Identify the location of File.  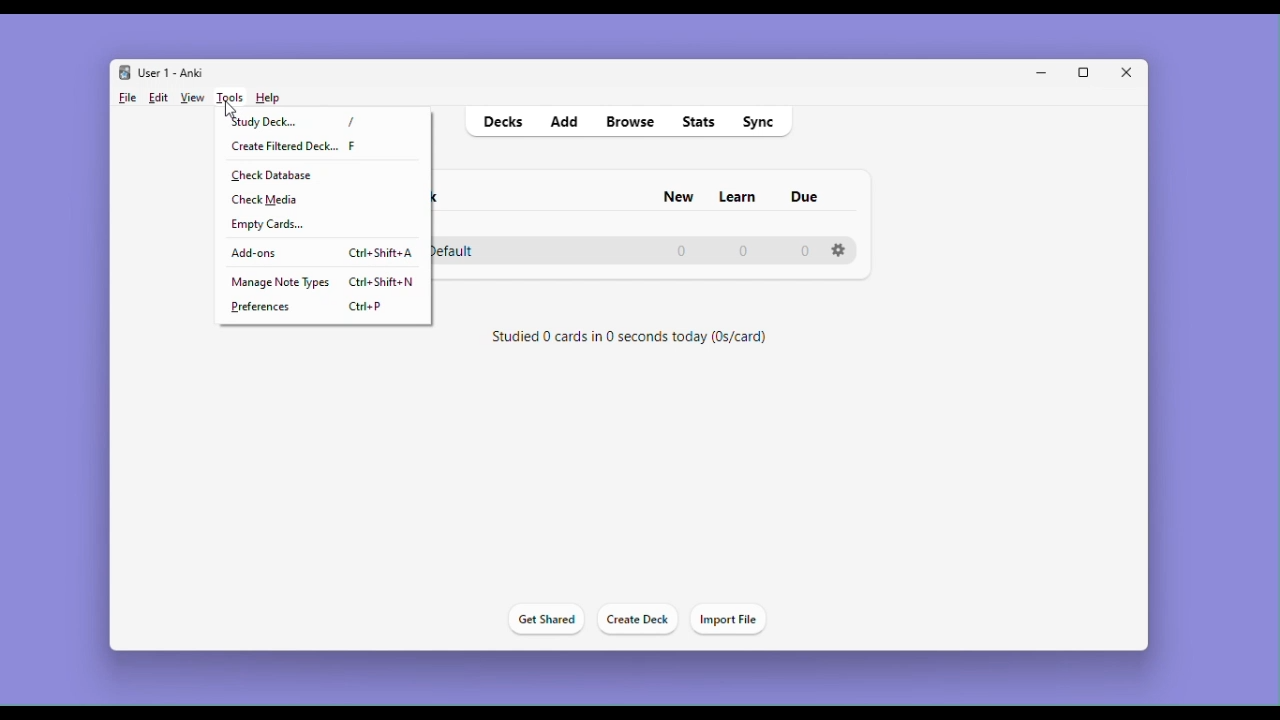
(128, 98).